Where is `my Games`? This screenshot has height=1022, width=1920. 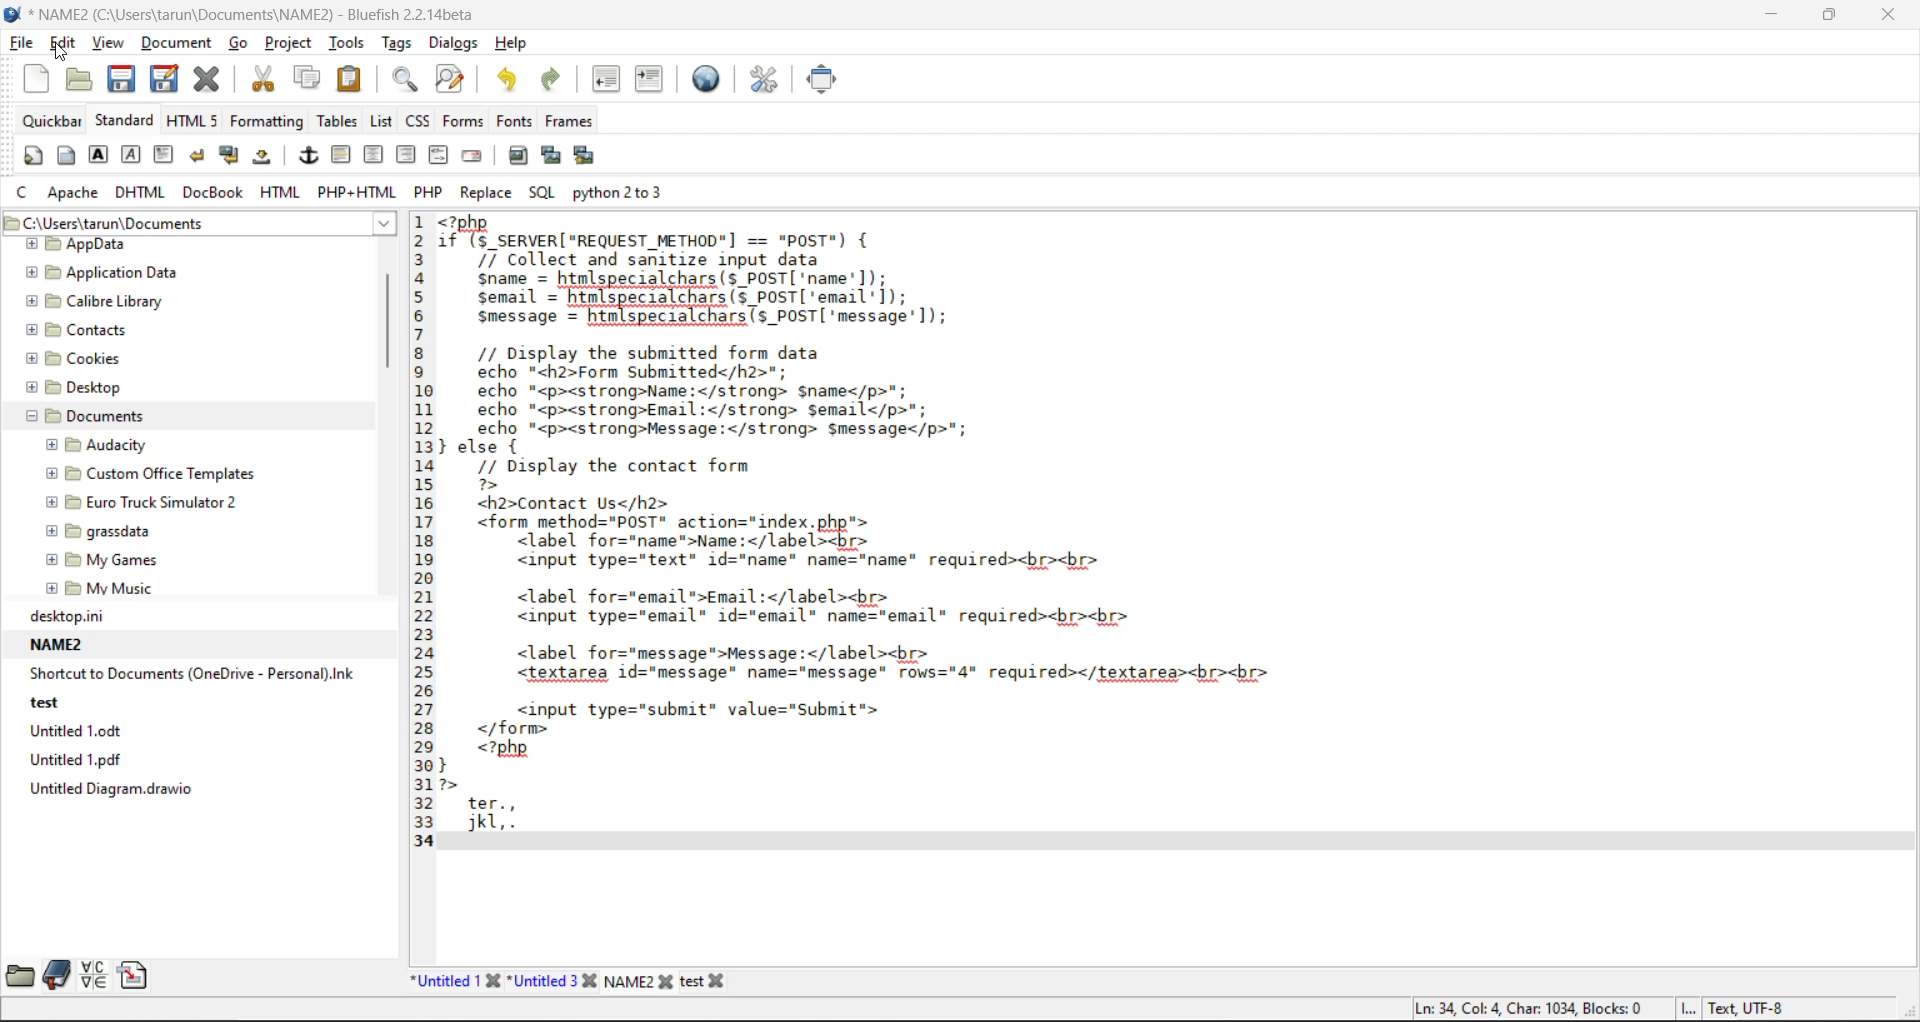 my Games is located at coordinates (103, 561).